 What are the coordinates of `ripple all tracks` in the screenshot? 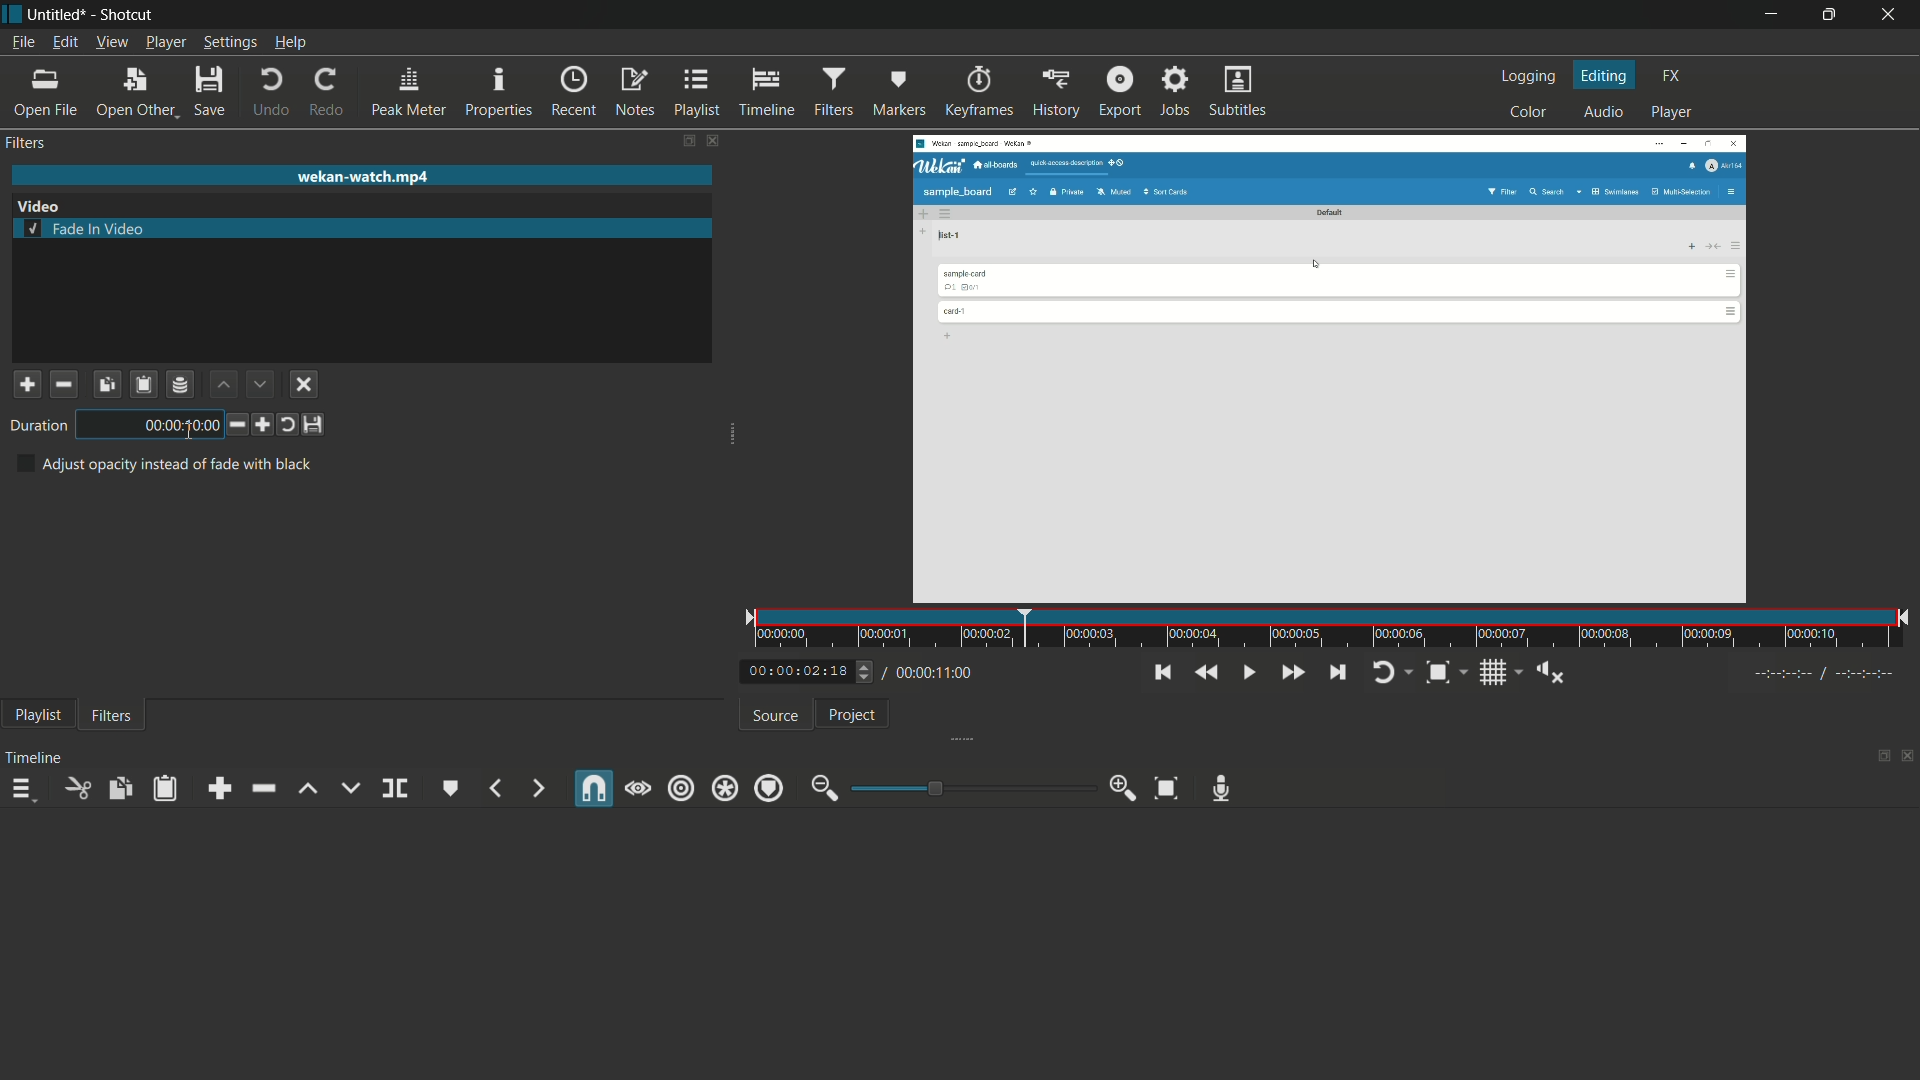 It's located at (725, 789).